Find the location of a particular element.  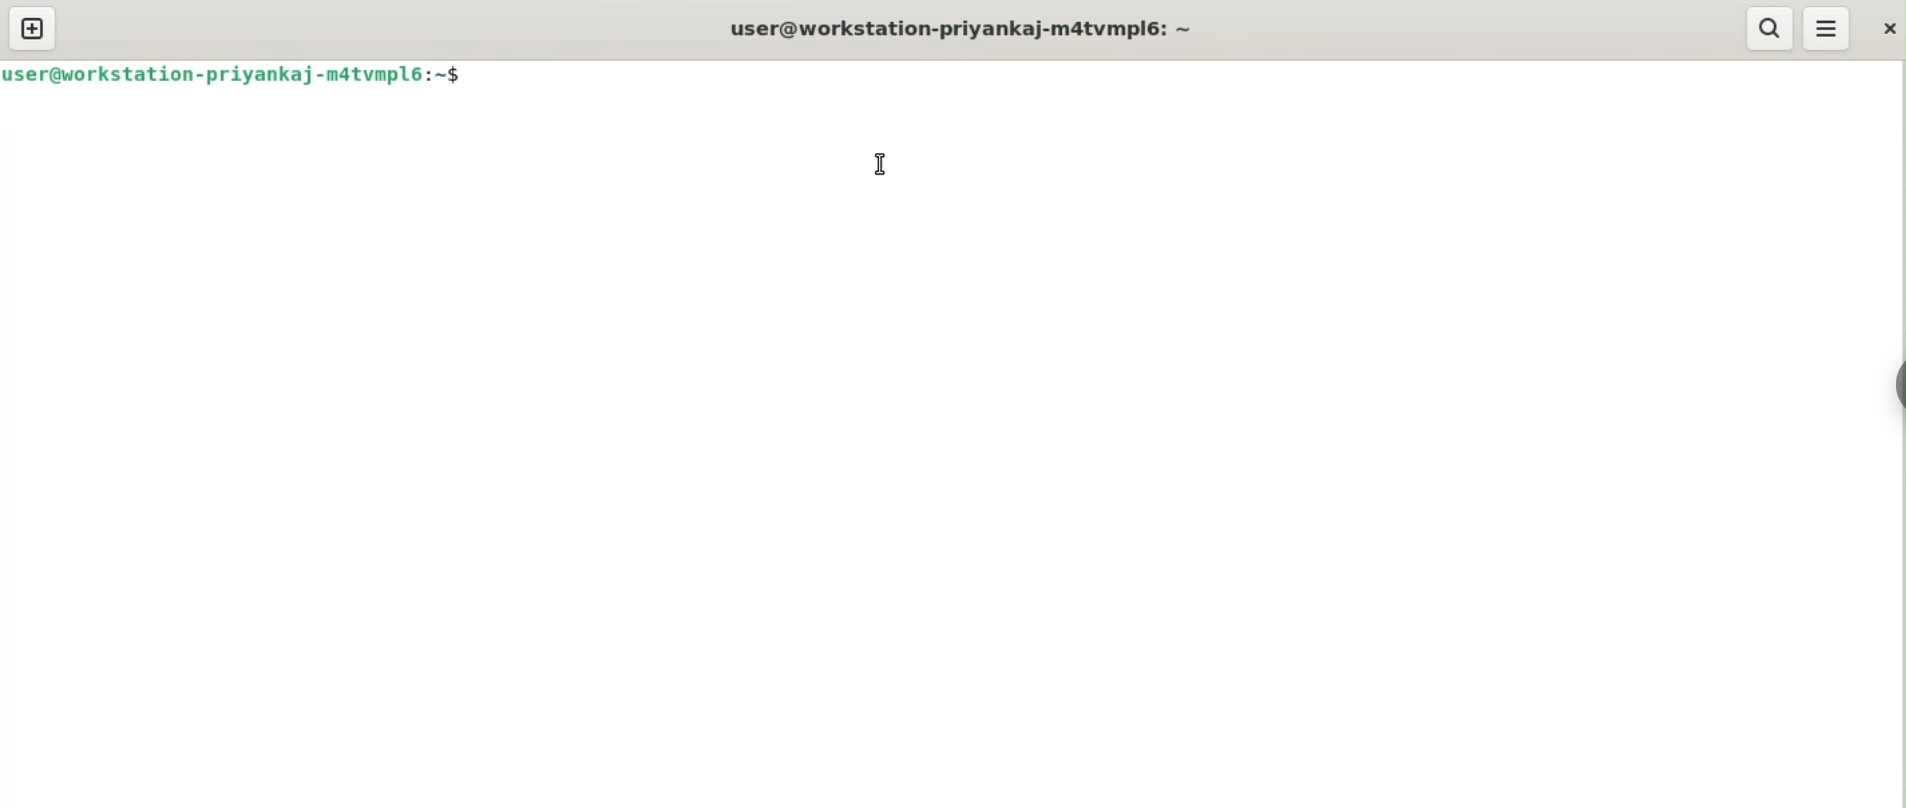

search is located at coordinates (1767, 28).